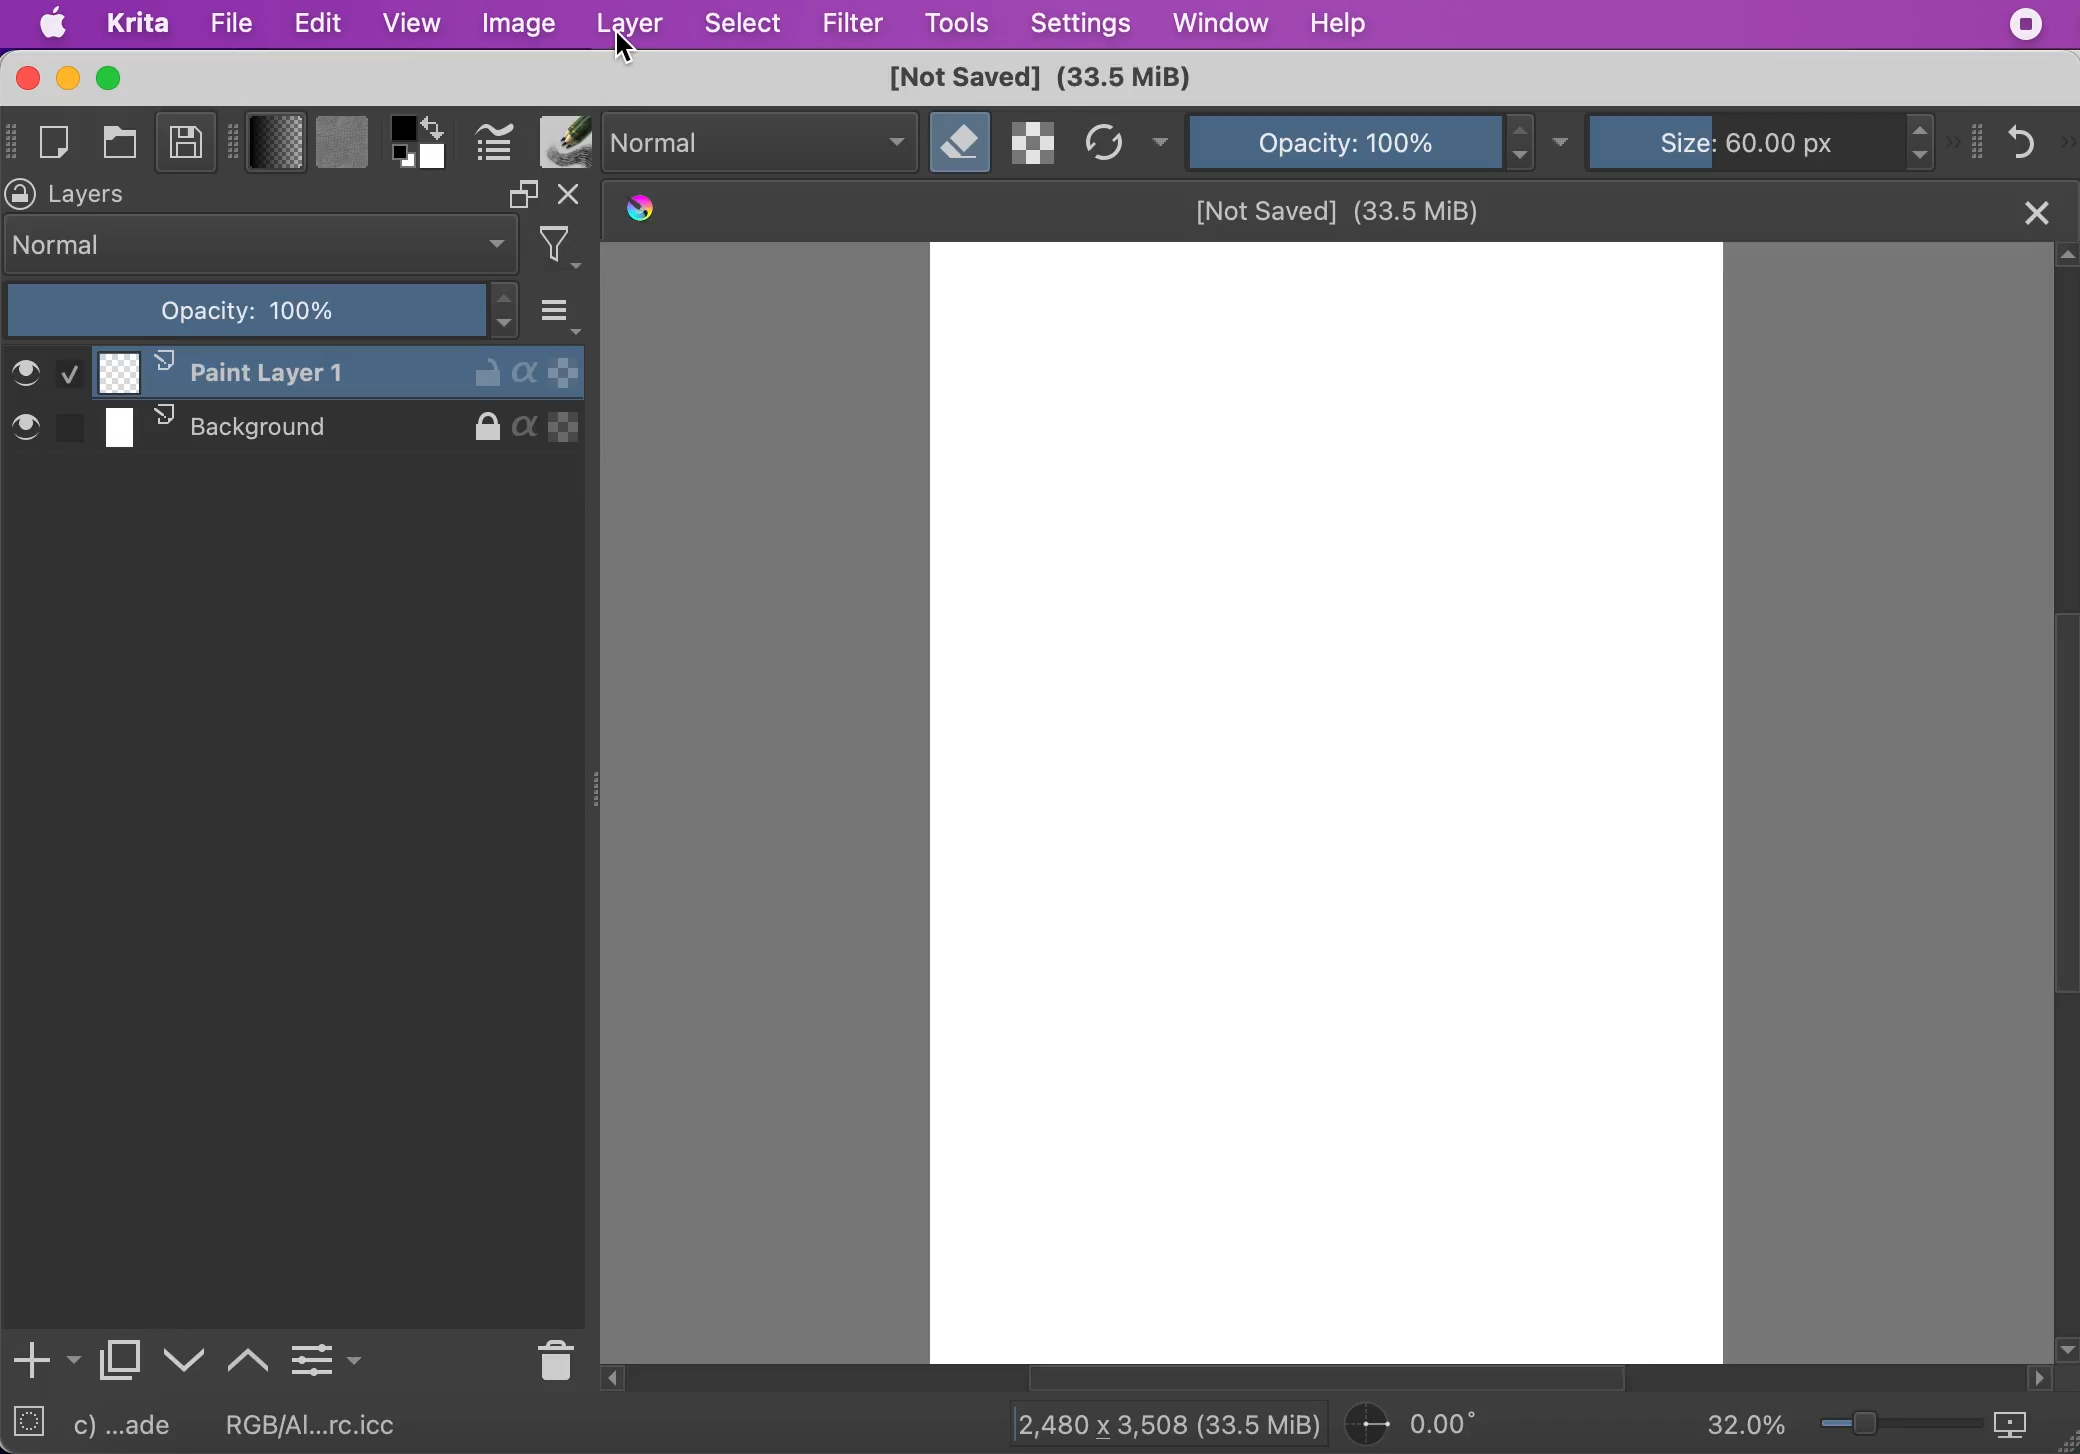 The image size is (2080, 1454). What do you see at coordinates (326, 1356) in the screenshot?
I see `view or change the layer properties` at bounding box center [326, 1356].